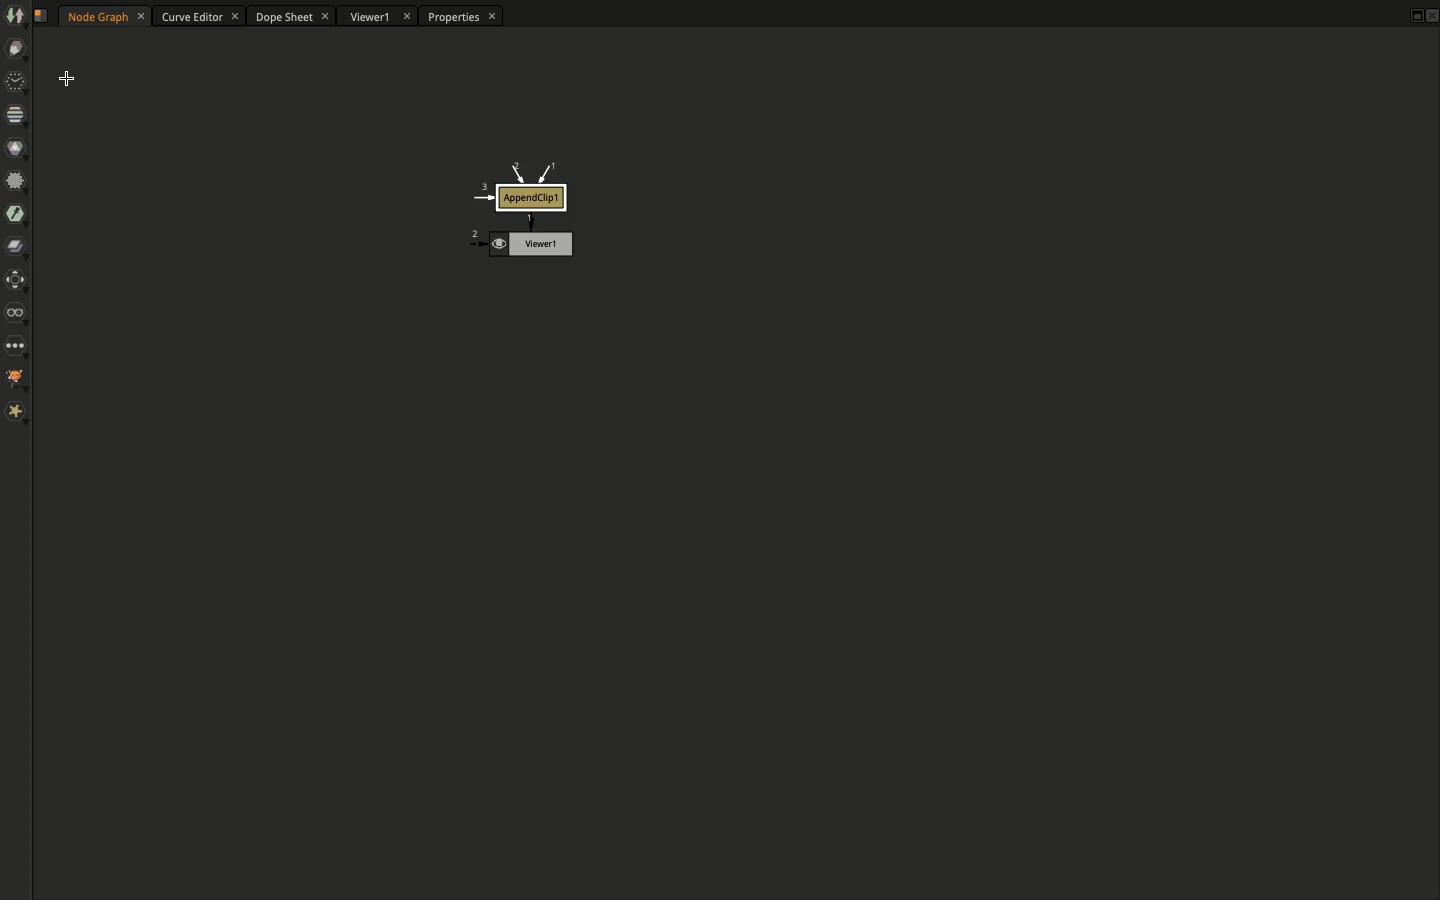 This screenshot has width=1440, height=900. What do you see at coordinates (17, 51) in the screenshot?
I see `Draw` at bounding box center [17, 51].